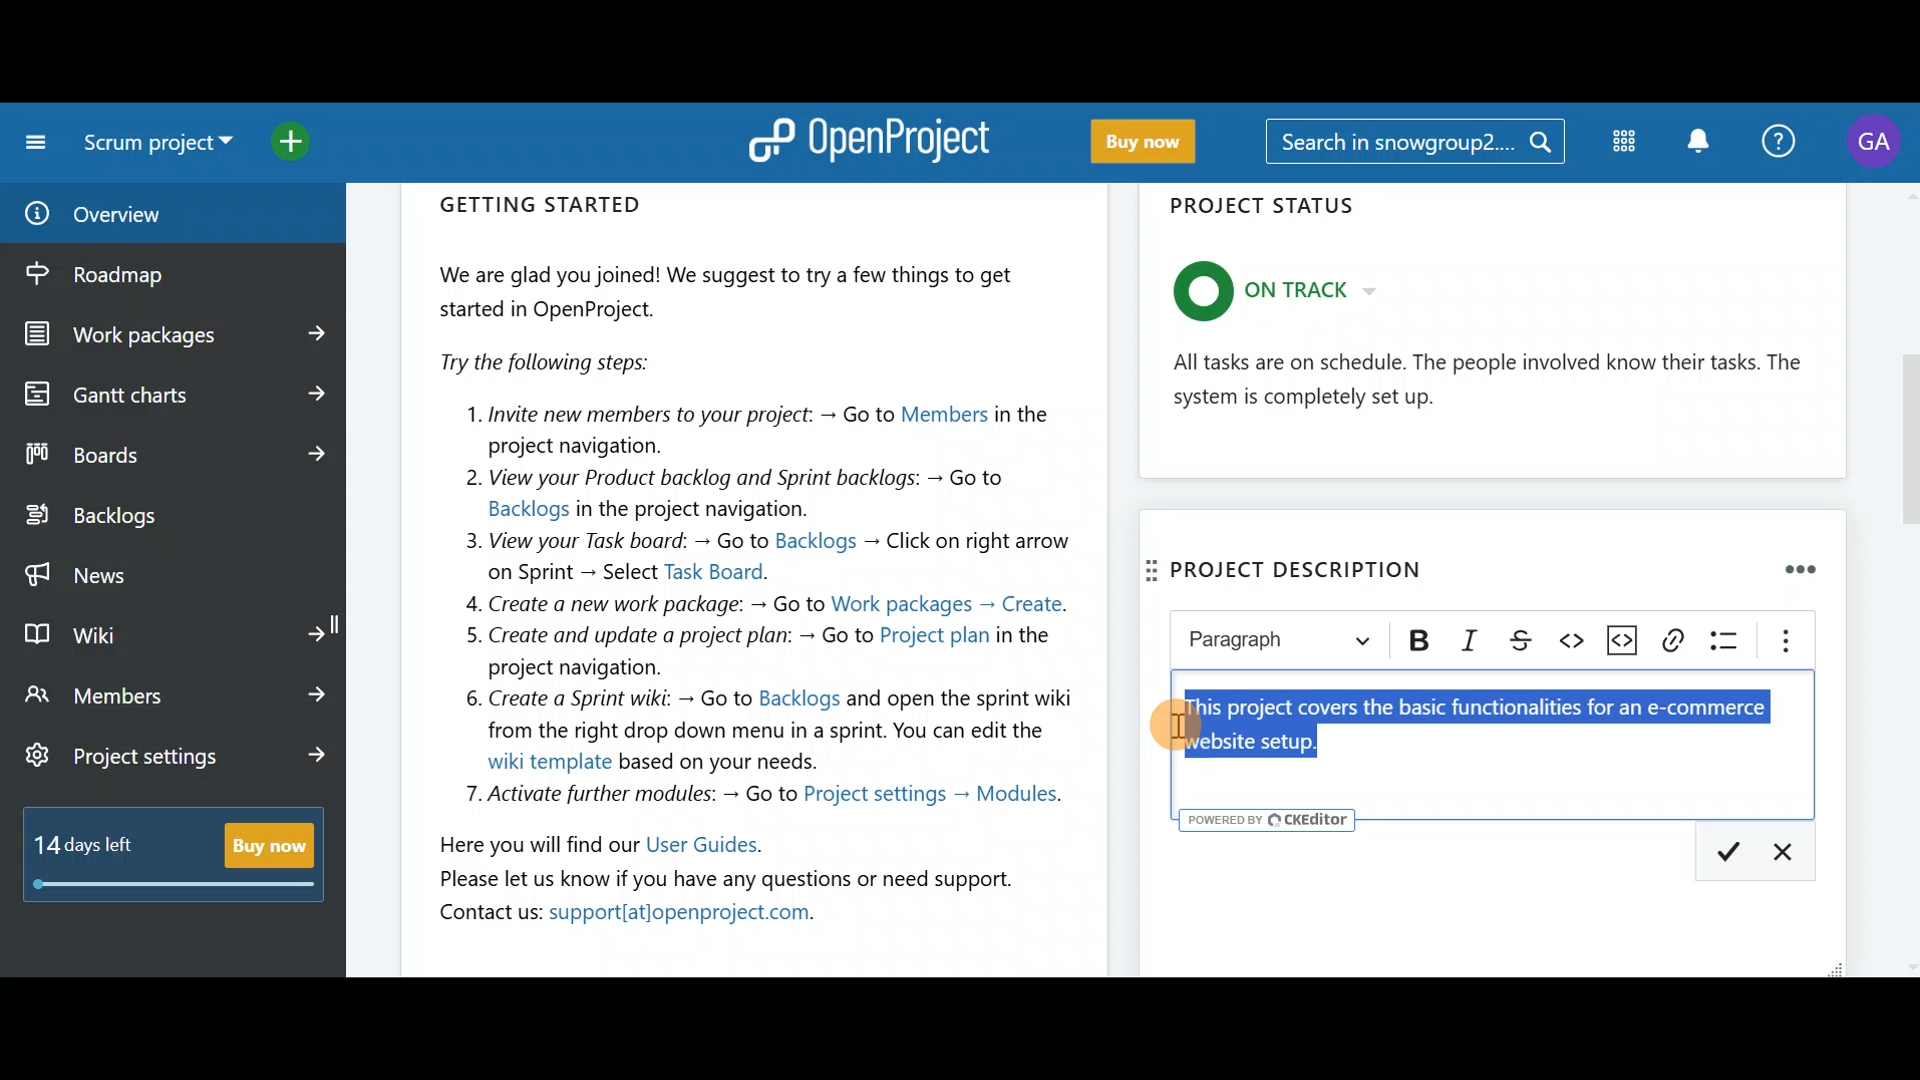 This screenshot has width=1920, height=1080. What do you see at coordinates (172, 570) in the screenshot?
I see `News` at bounding box center [172, 570].